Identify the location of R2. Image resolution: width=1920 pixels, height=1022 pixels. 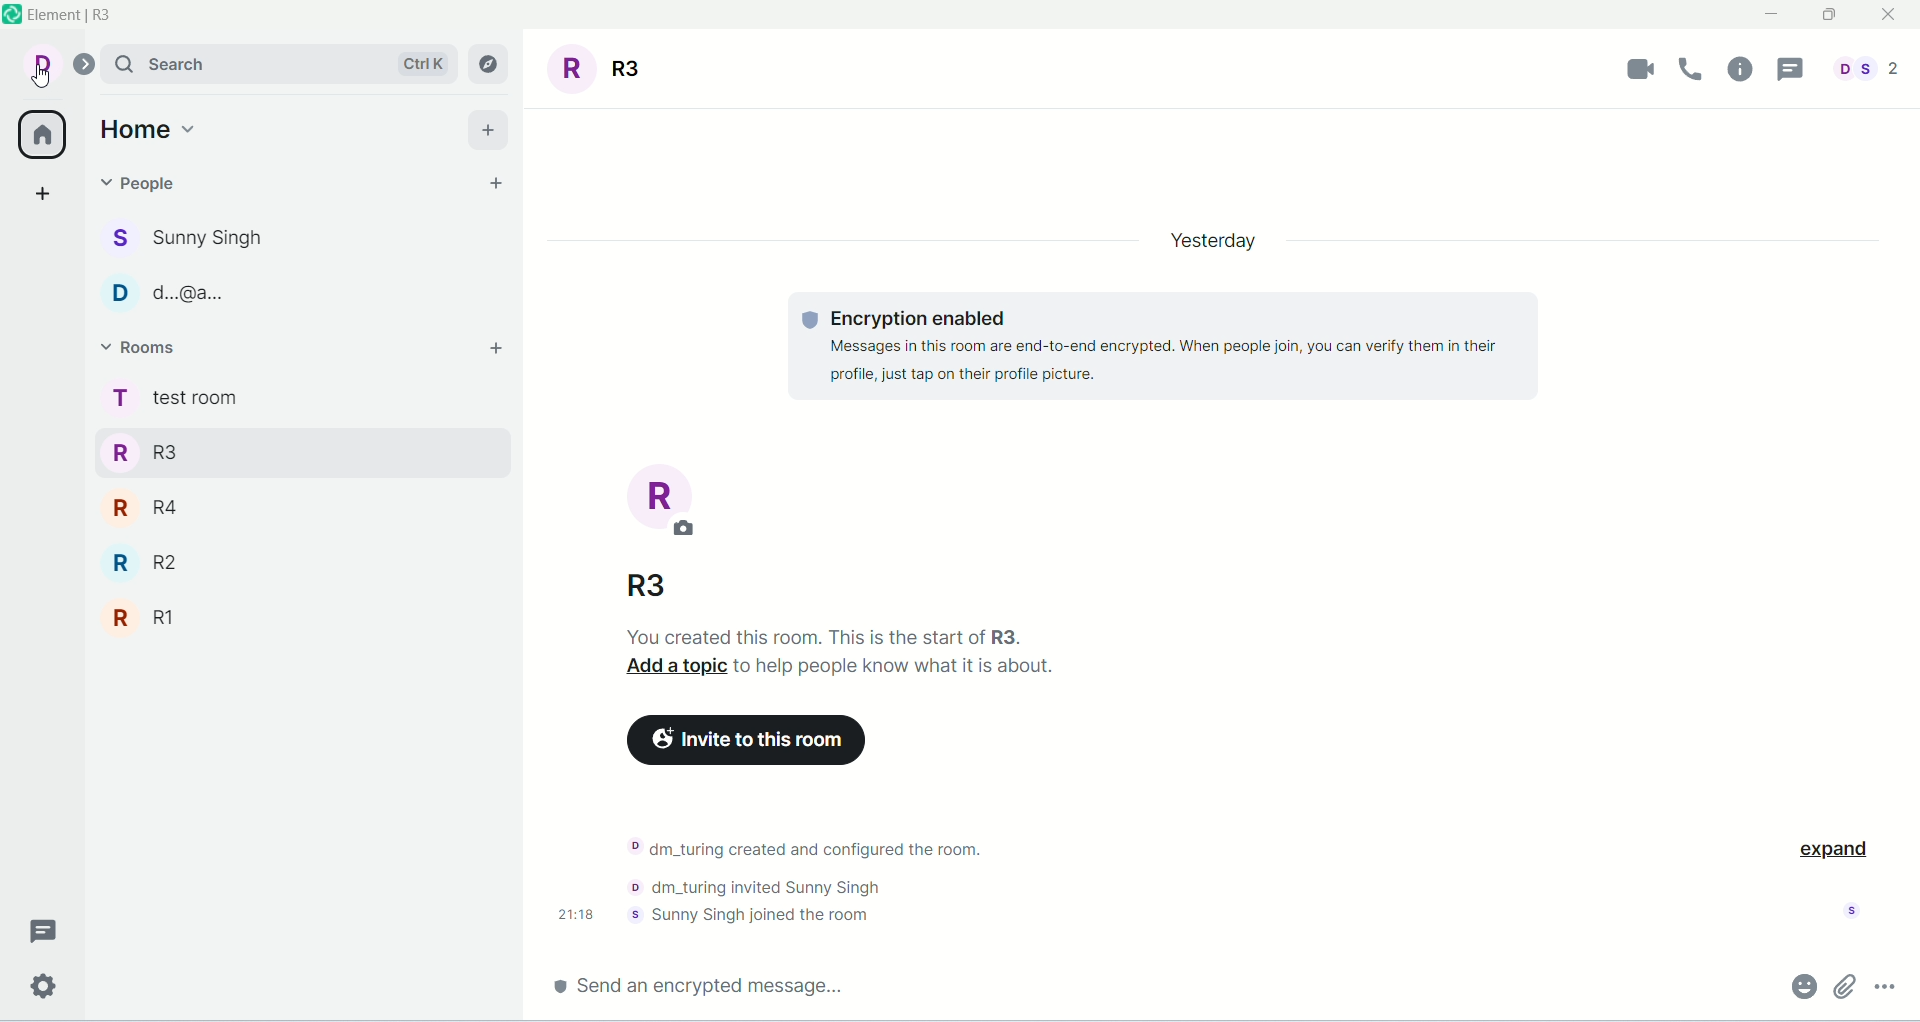
(269, 562).